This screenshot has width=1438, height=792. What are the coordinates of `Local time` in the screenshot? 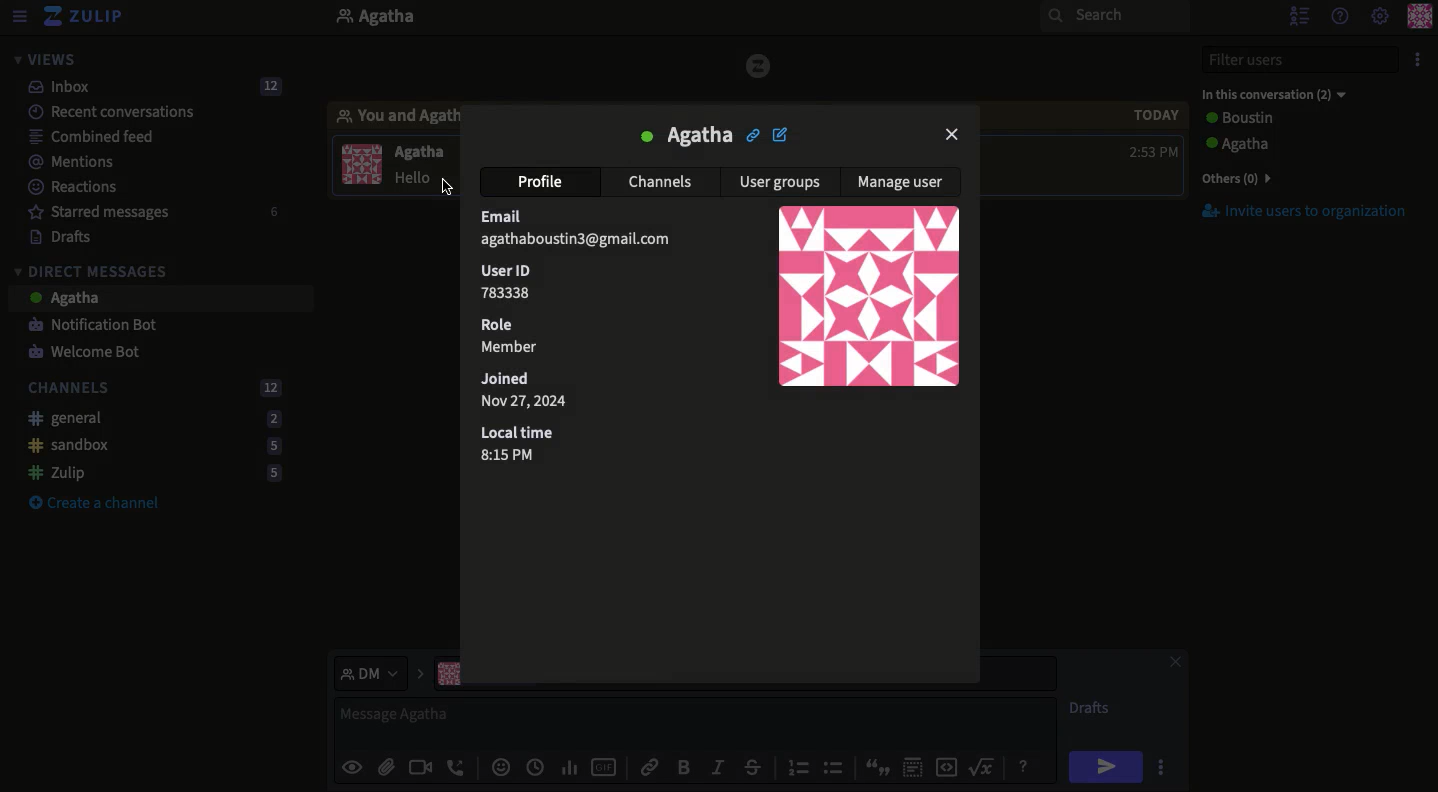 It's located at (522, 446).